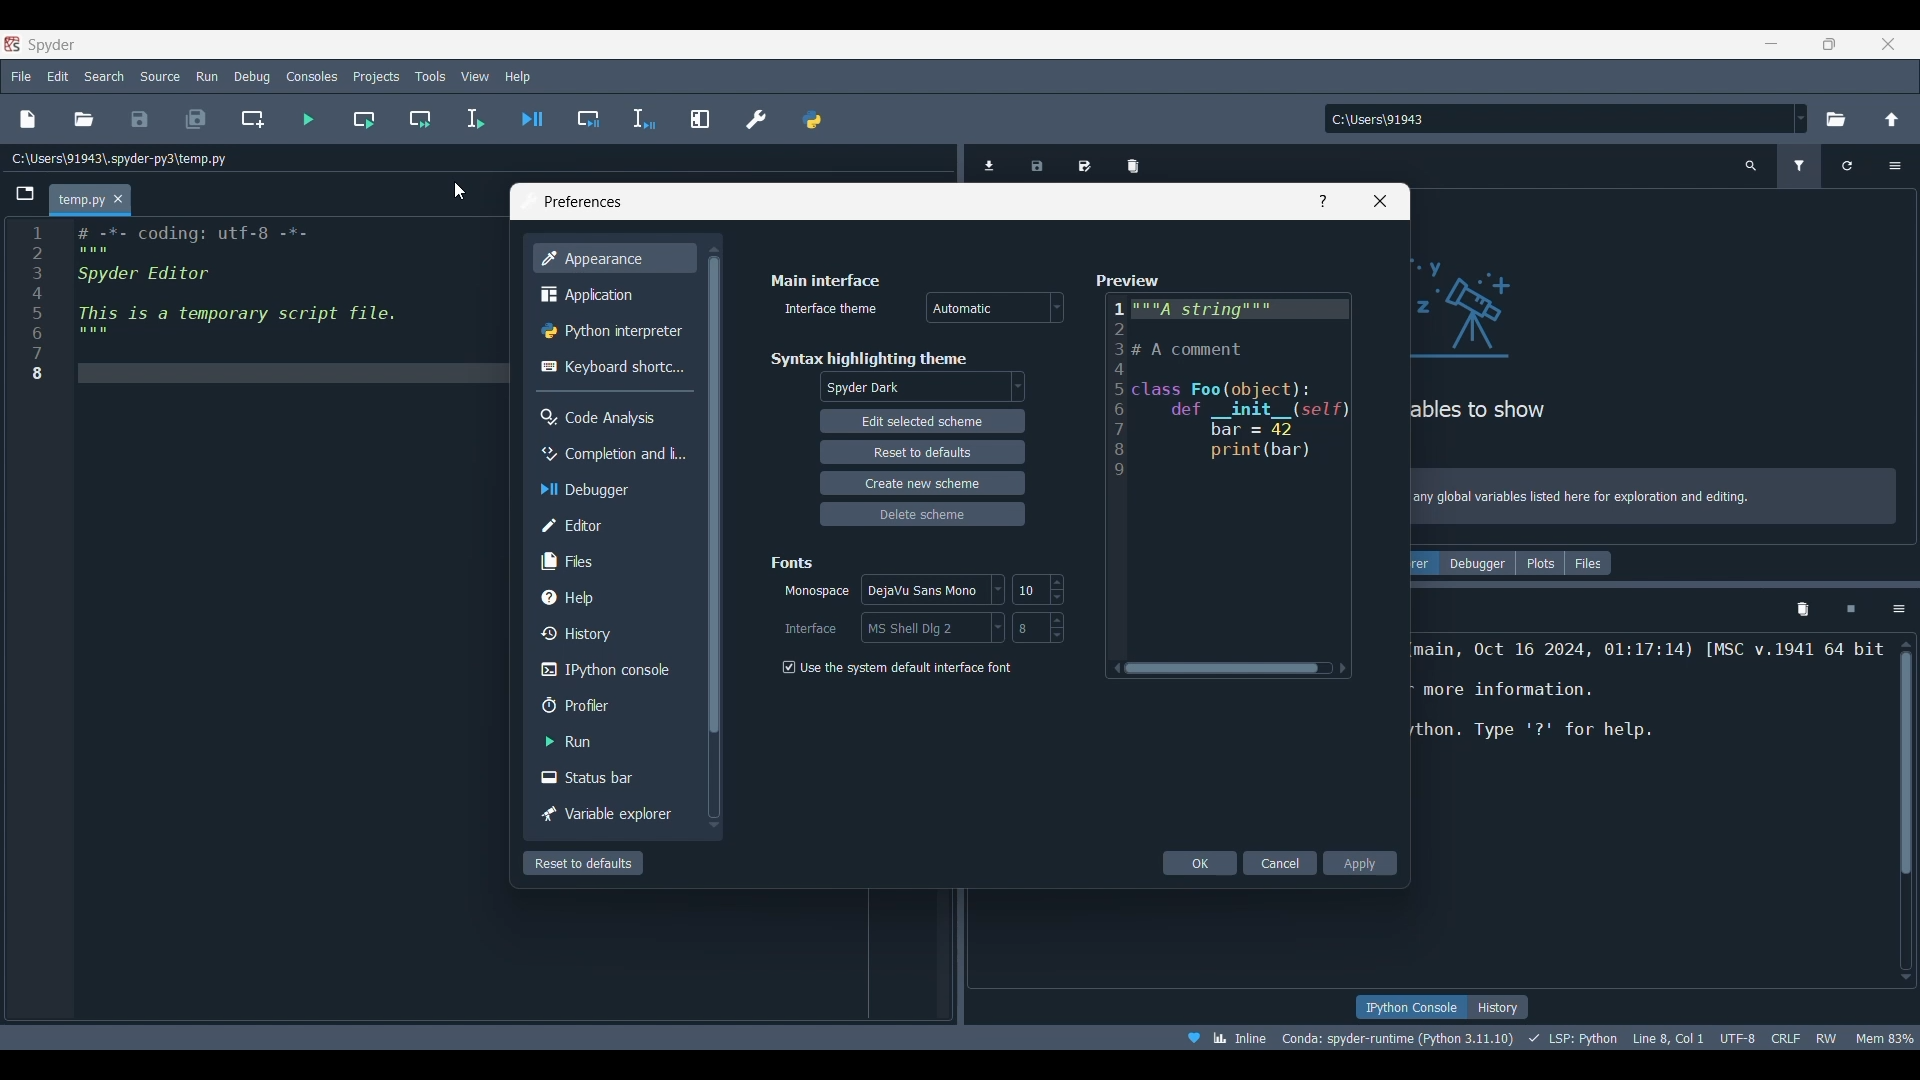  I want to click on Apply, so click(1362, 865).